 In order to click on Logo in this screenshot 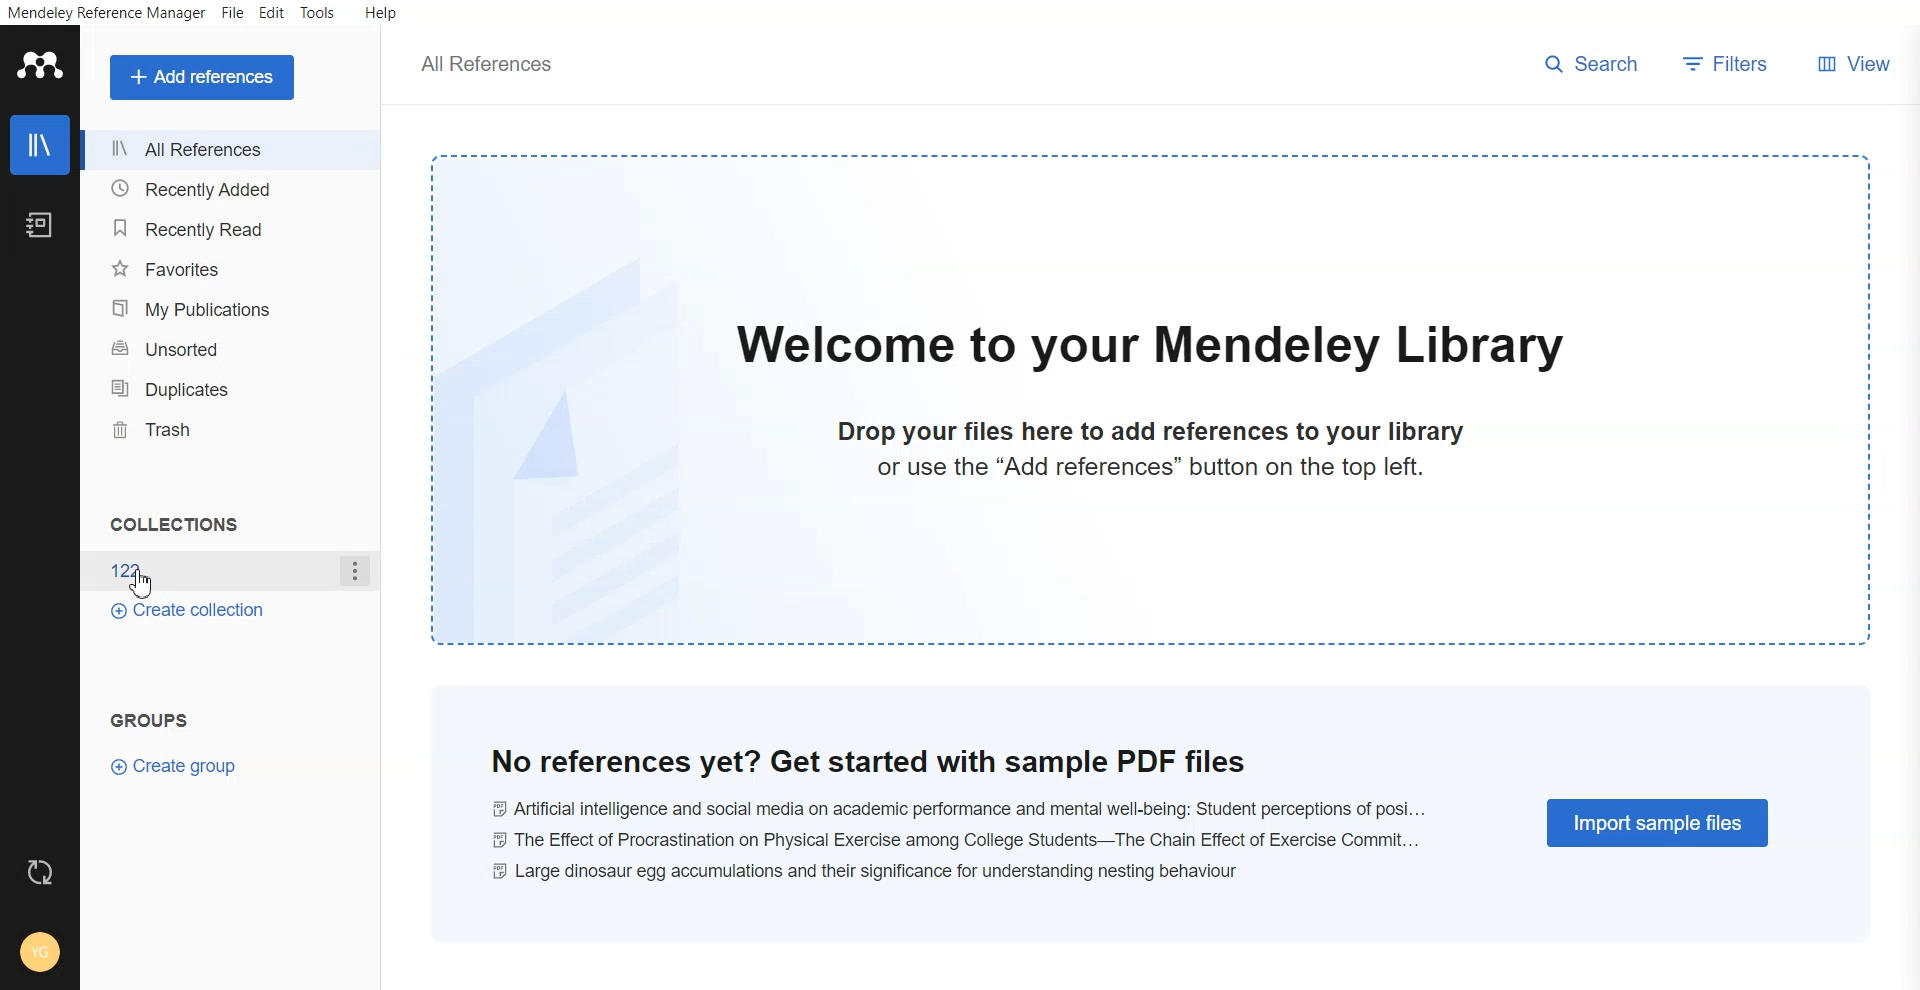, I will do `click(40, 64)`.